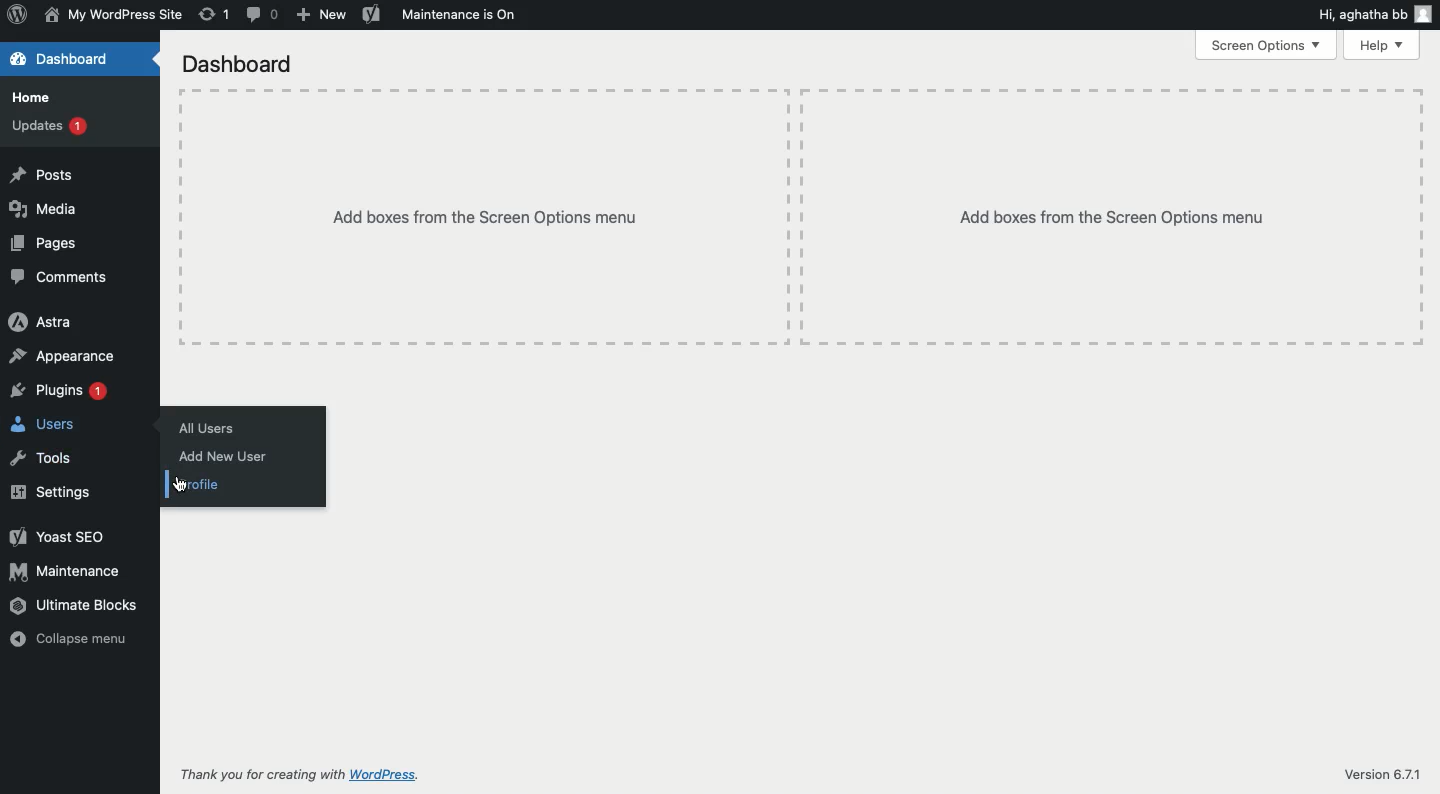  Describe the element at coordinates (66, 571) in the screenshot. I see `Maintenance` at that location.